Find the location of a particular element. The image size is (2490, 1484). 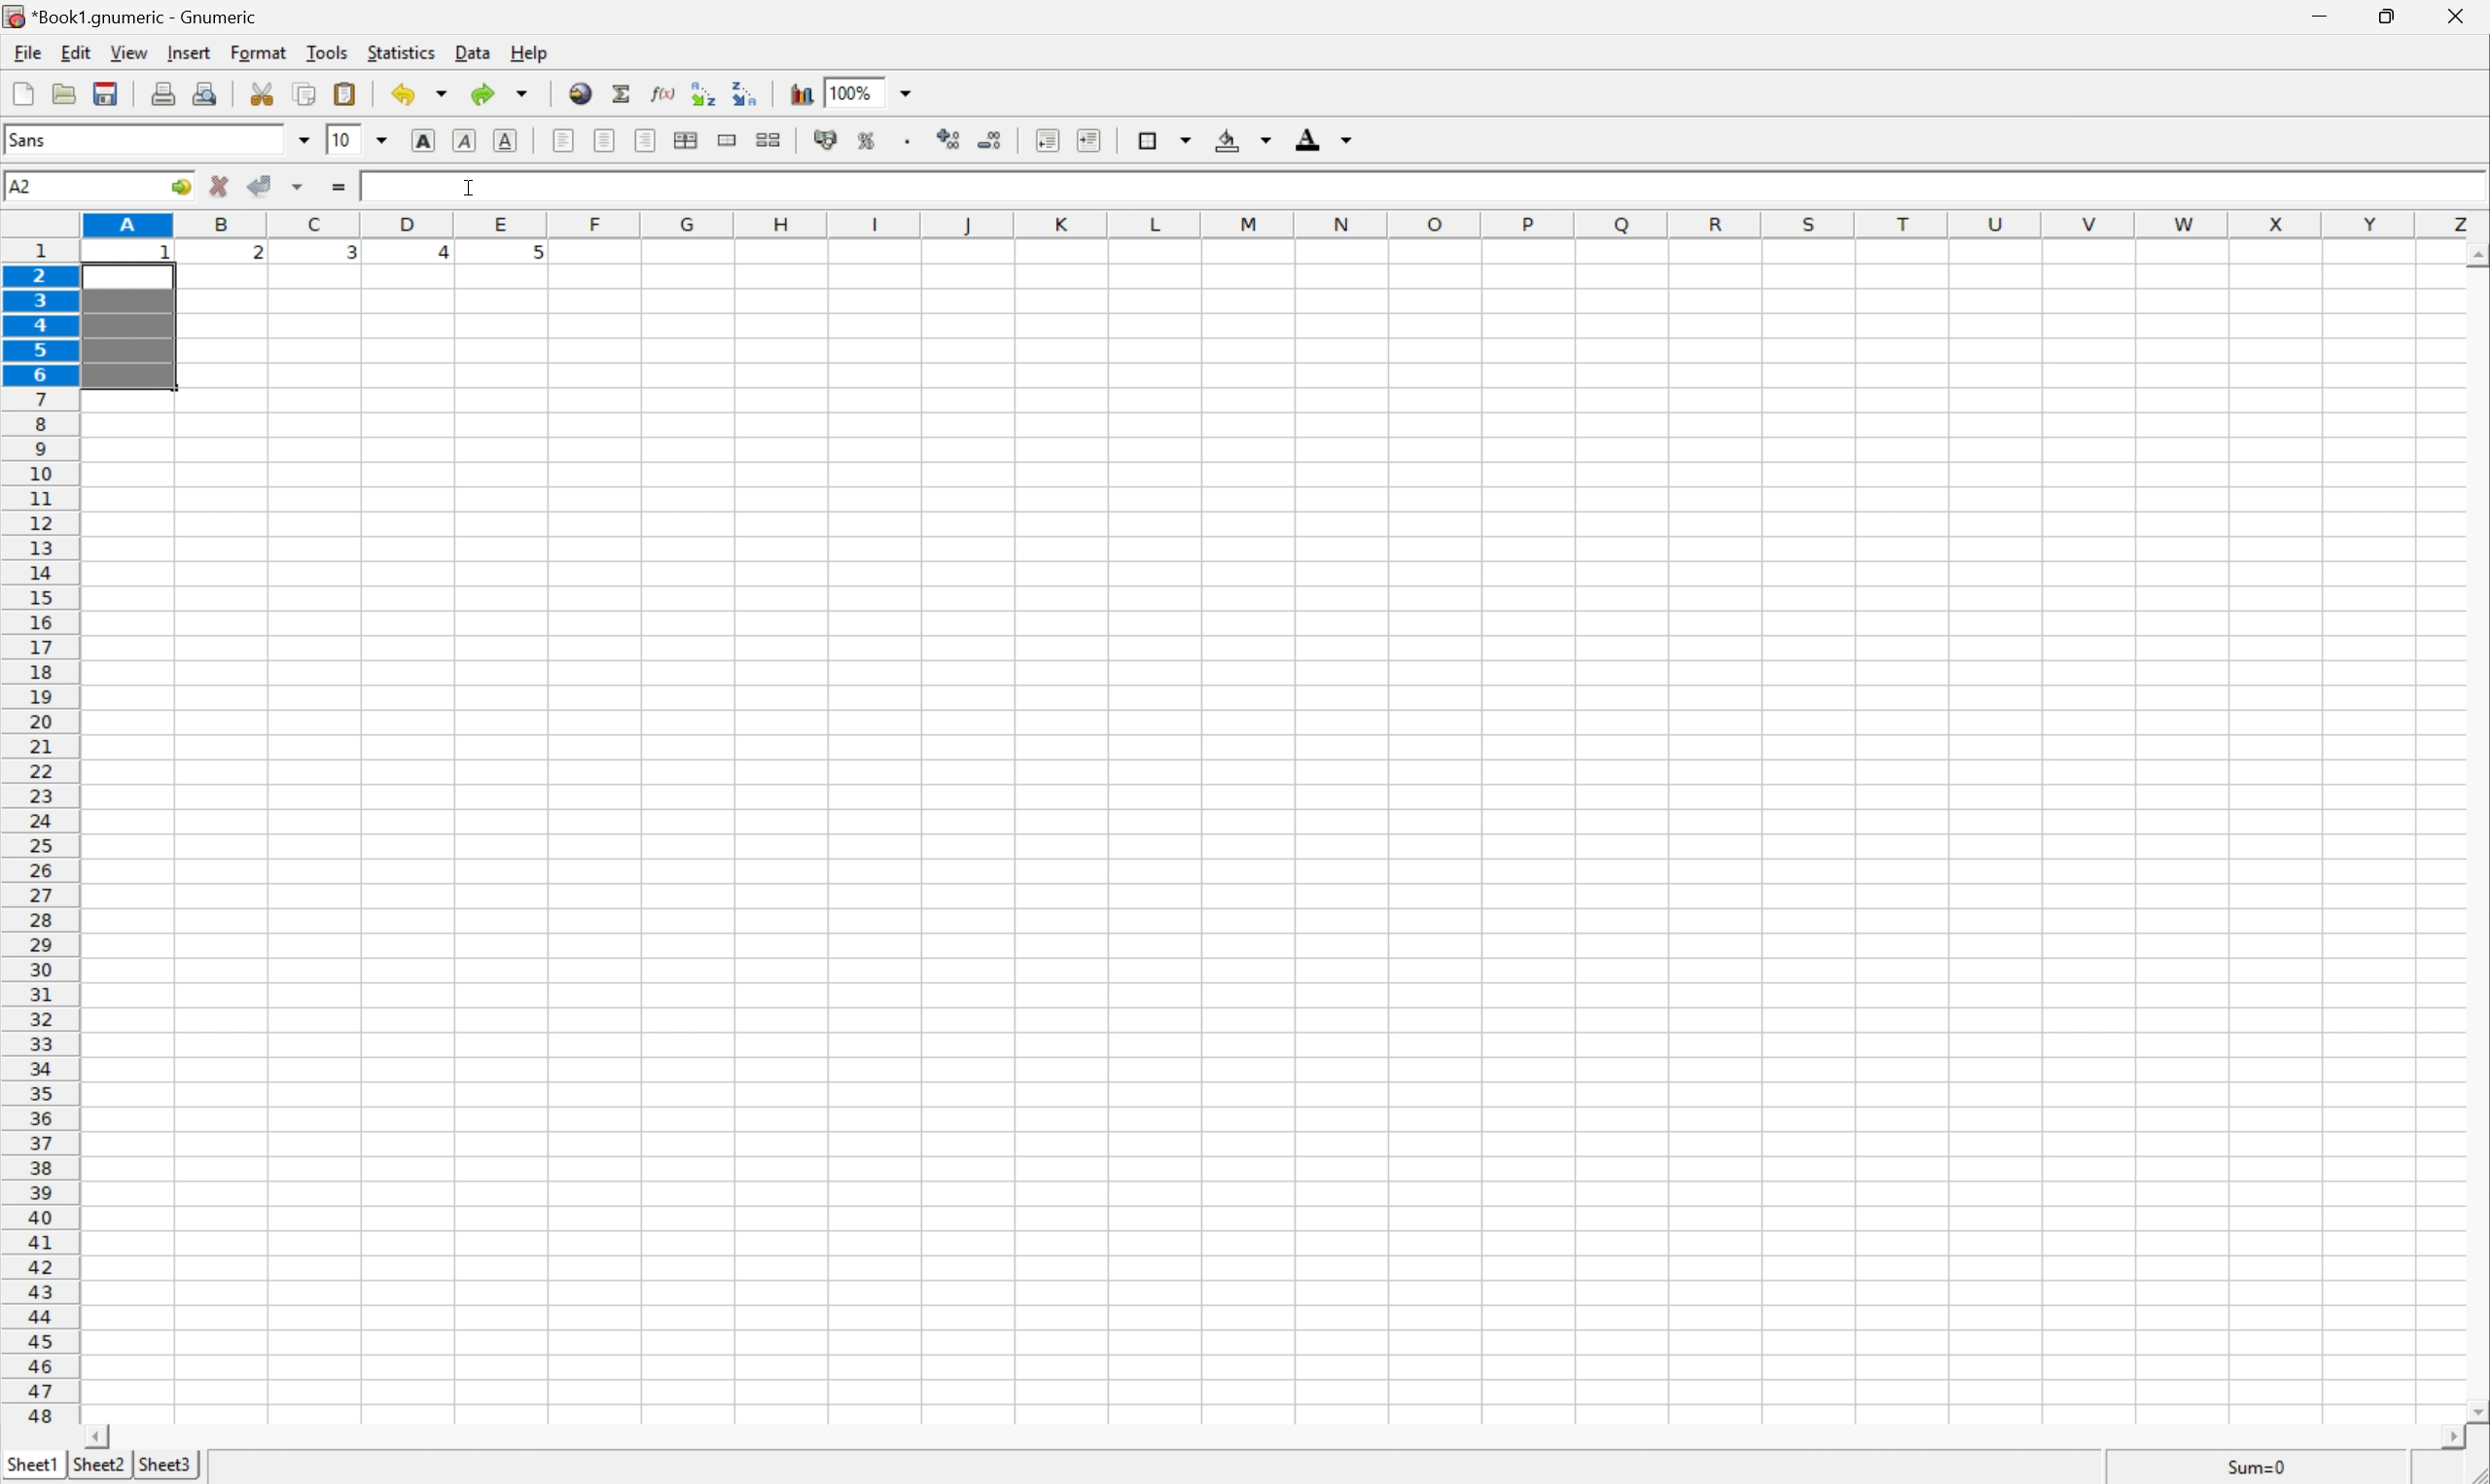

underline is located at coordinates (508, 140).